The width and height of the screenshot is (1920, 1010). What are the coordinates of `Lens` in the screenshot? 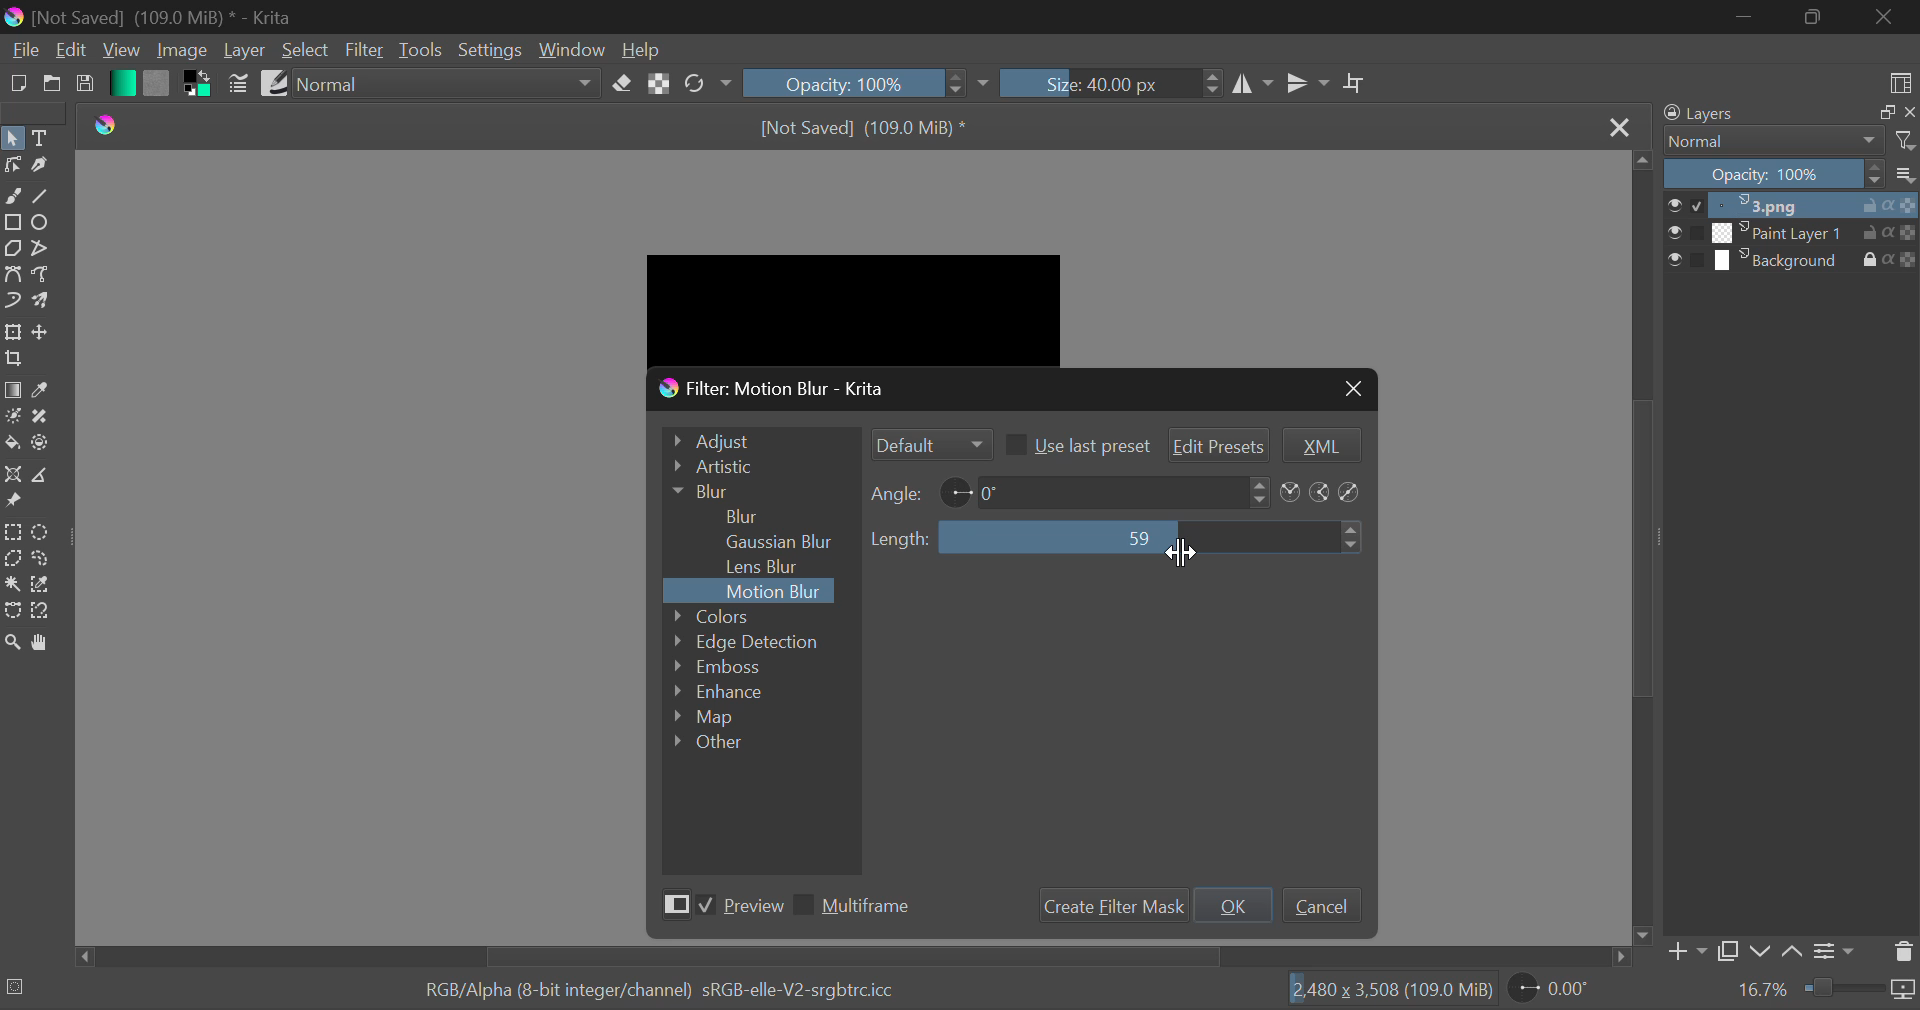 It's located at (769, 567).